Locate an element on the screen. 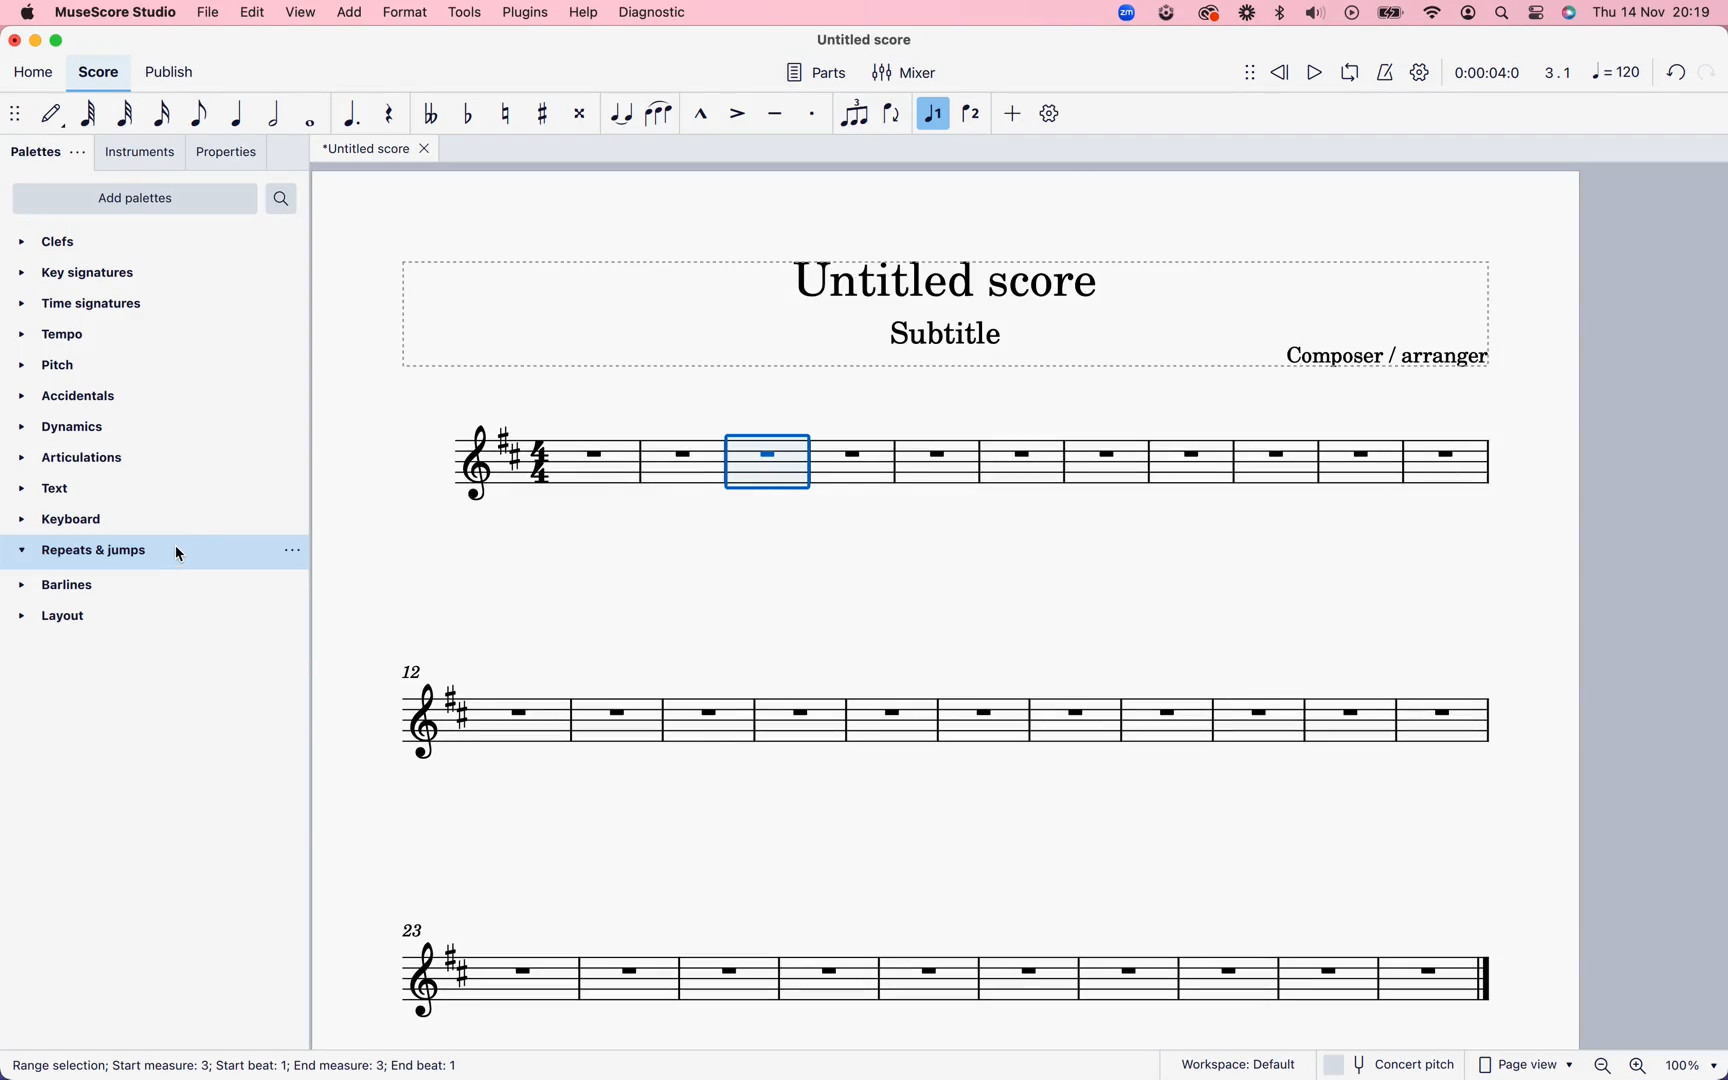 The width and height of the screenshot is (1728, 1080). toggle double flat is located at coordinates (433, 115).